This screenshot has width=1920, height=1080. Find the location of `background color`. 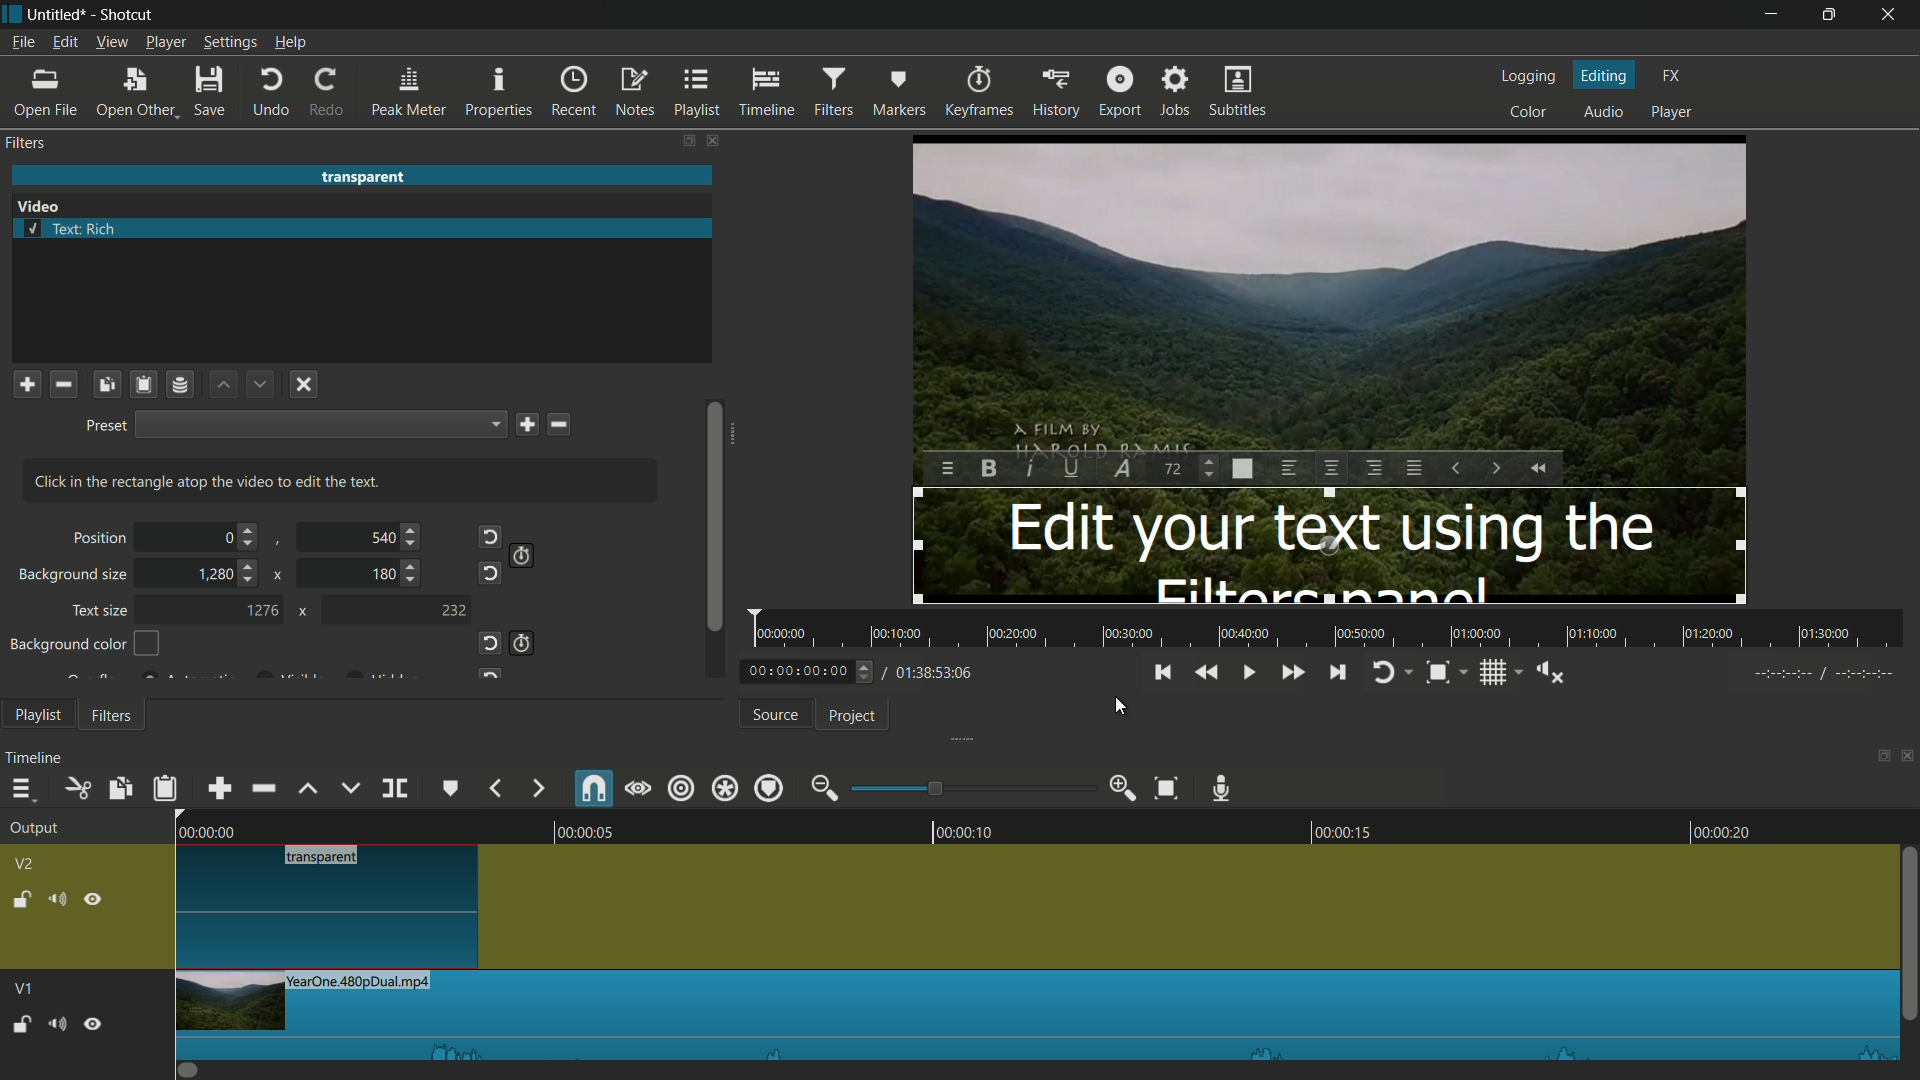

background color is located at coordinates (86, 643).